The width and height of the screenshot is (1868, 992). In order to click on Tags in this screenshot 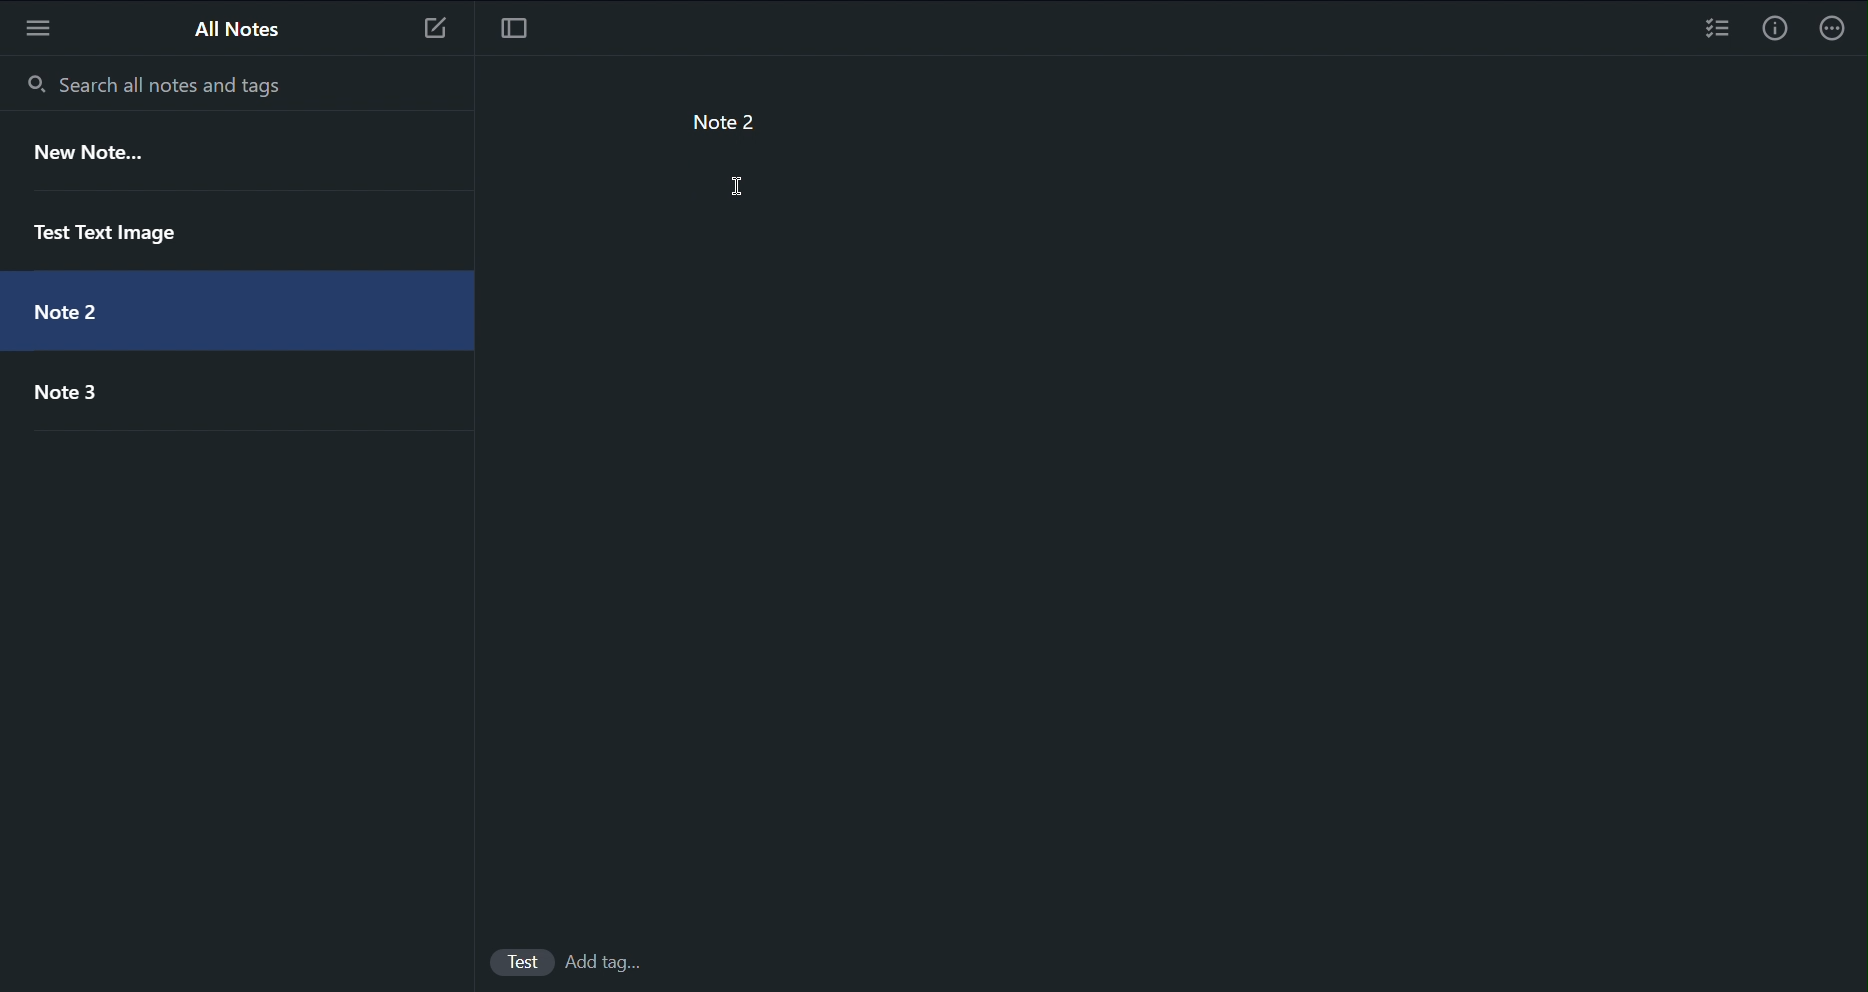, I will do `click(615, 964)`.